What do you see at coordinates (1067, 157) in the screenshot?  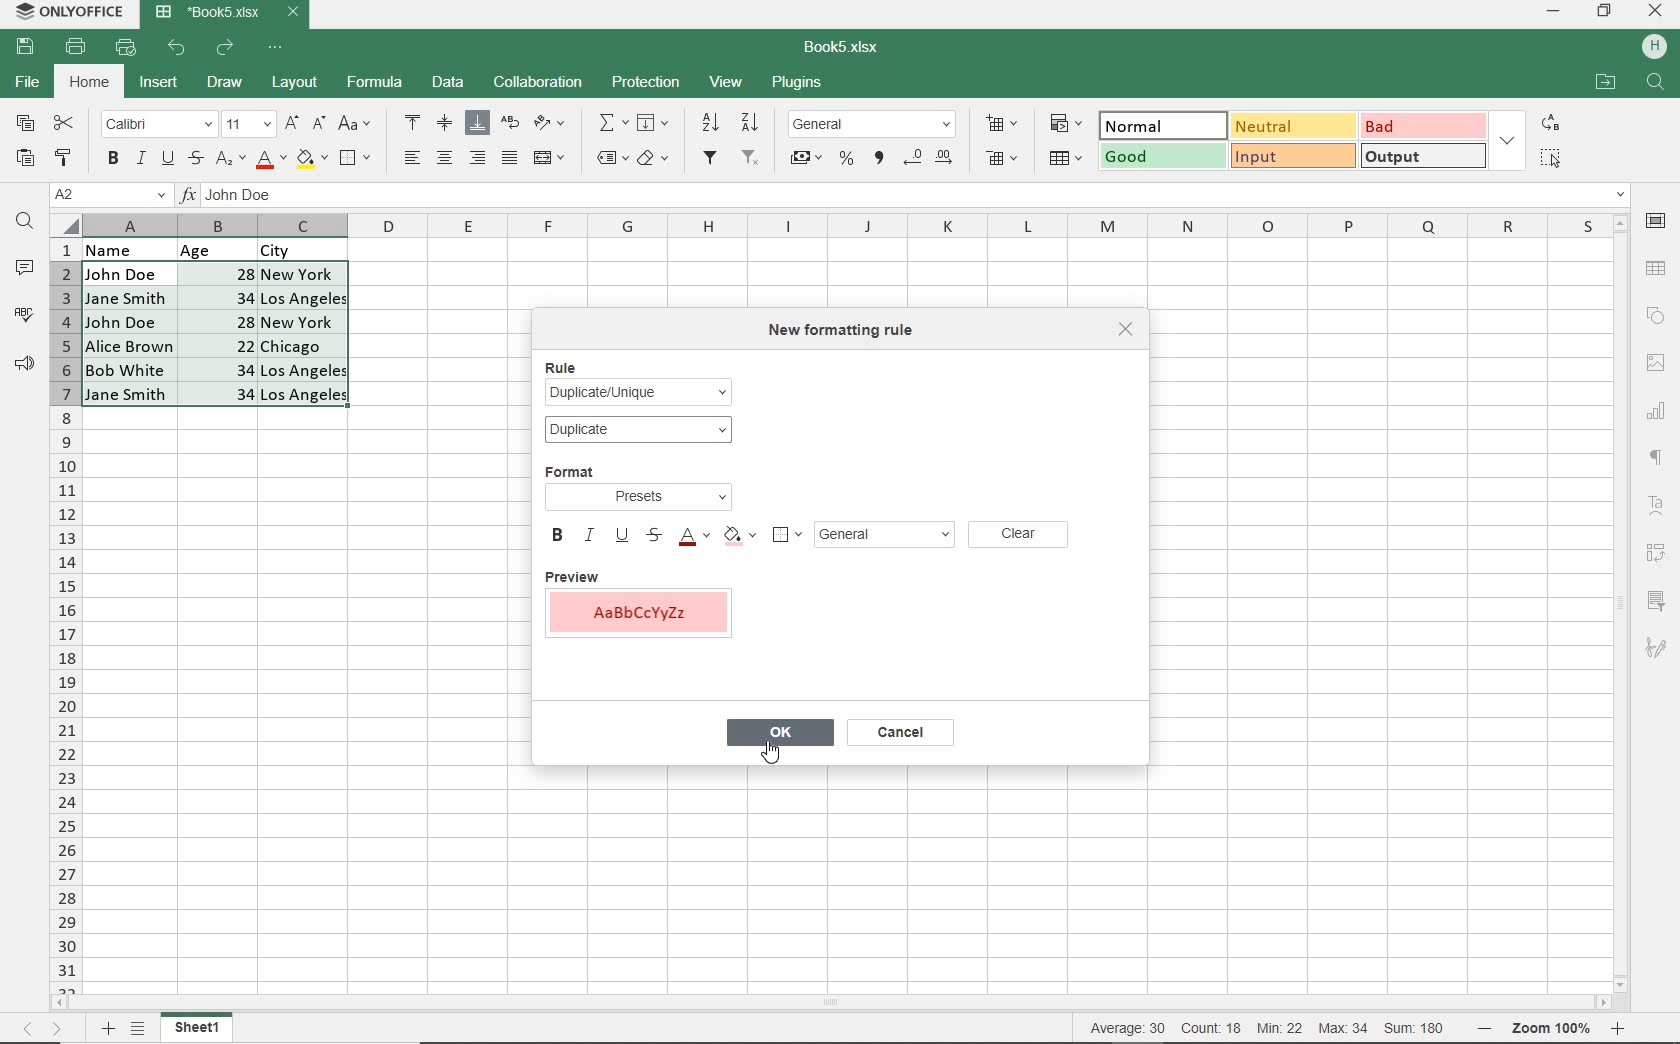 I see `FORMAT AS TABLE TEMPLATE` at bounding box center [1067, 157].